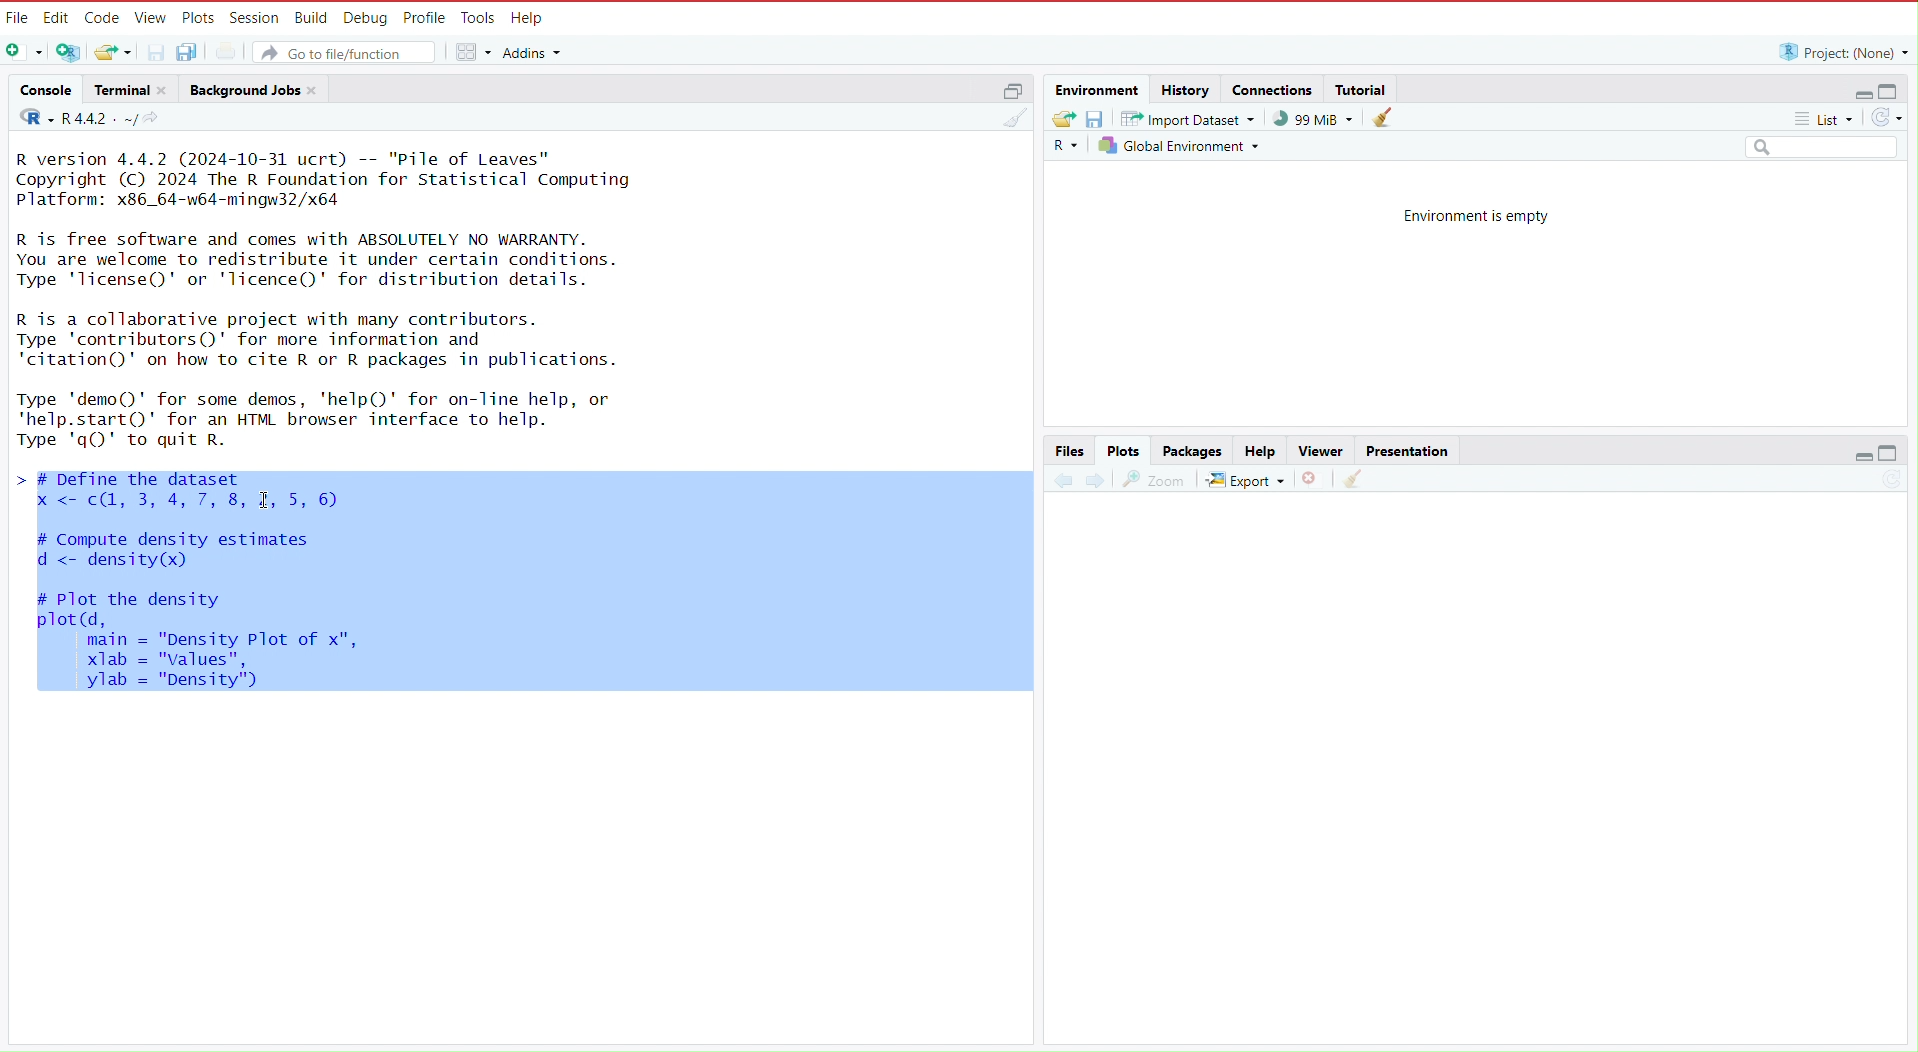 This screenshot has height=1052, width=1918. What do you see at coordinates (157, 119) in the screenshot?
I see `view the current working directory` at bounding box center [157, 119].